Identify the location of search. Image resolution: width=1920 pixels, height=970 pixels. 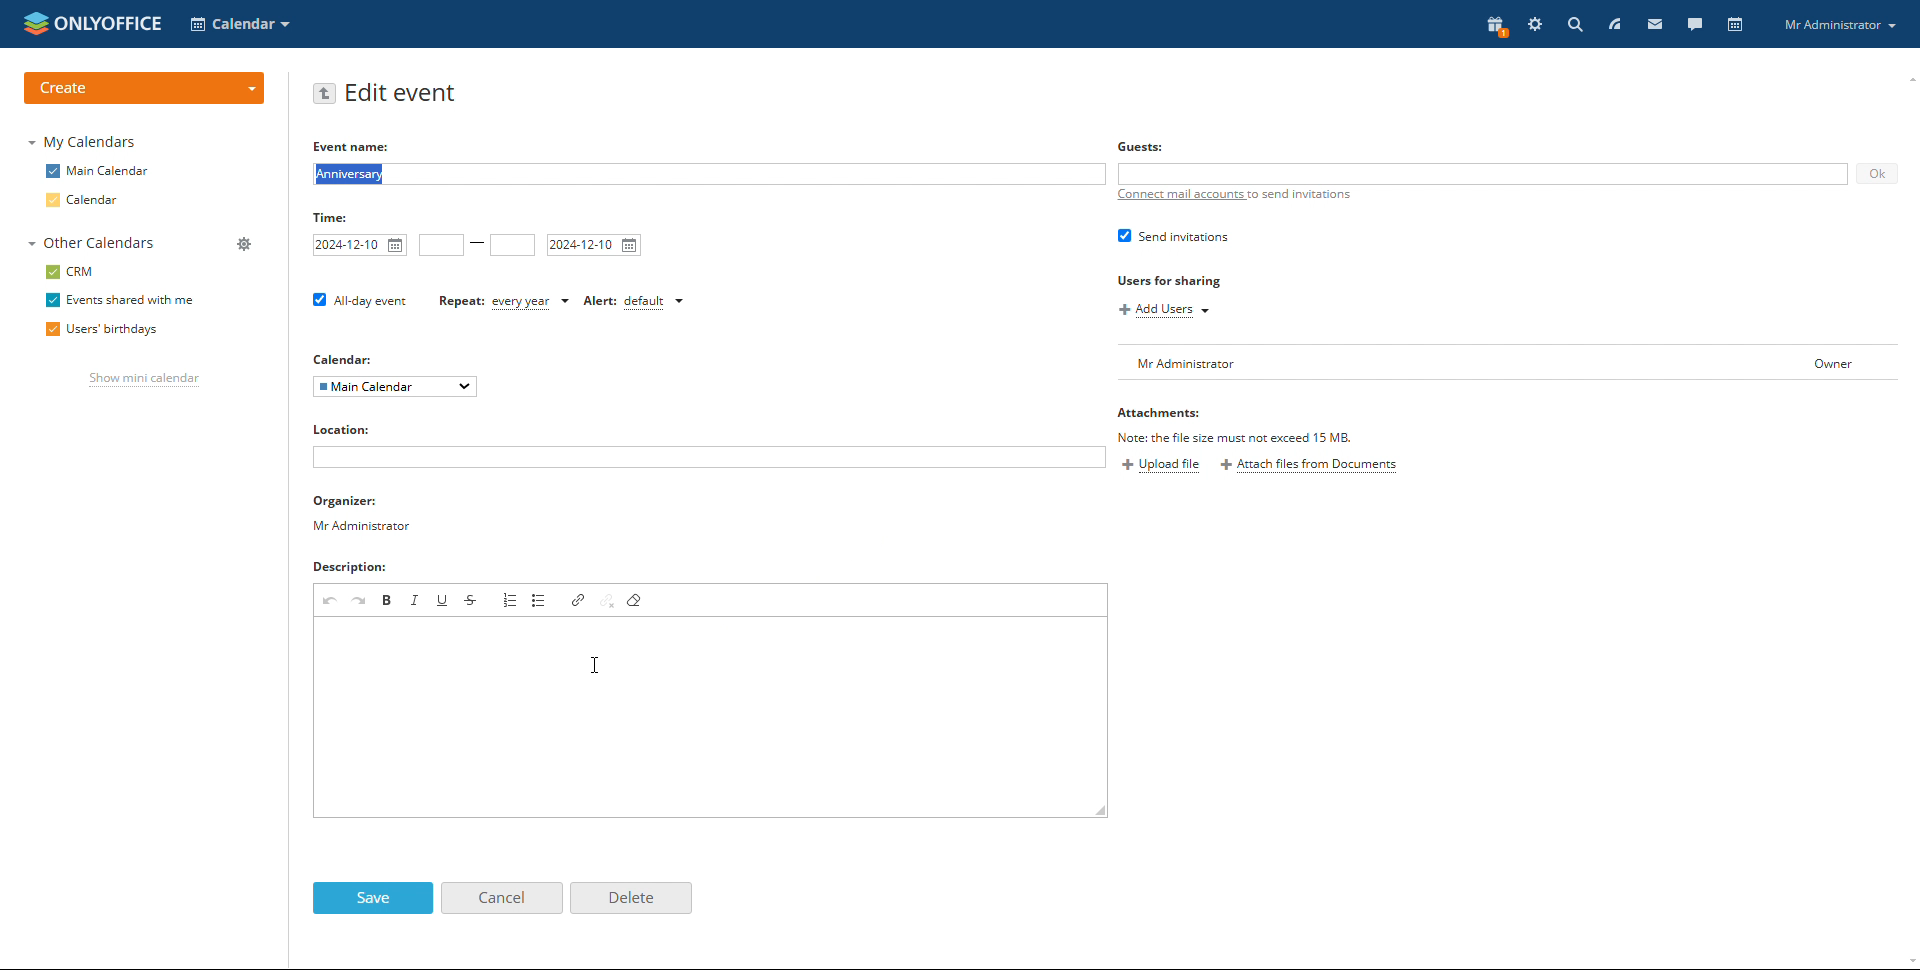
(1573, 24).